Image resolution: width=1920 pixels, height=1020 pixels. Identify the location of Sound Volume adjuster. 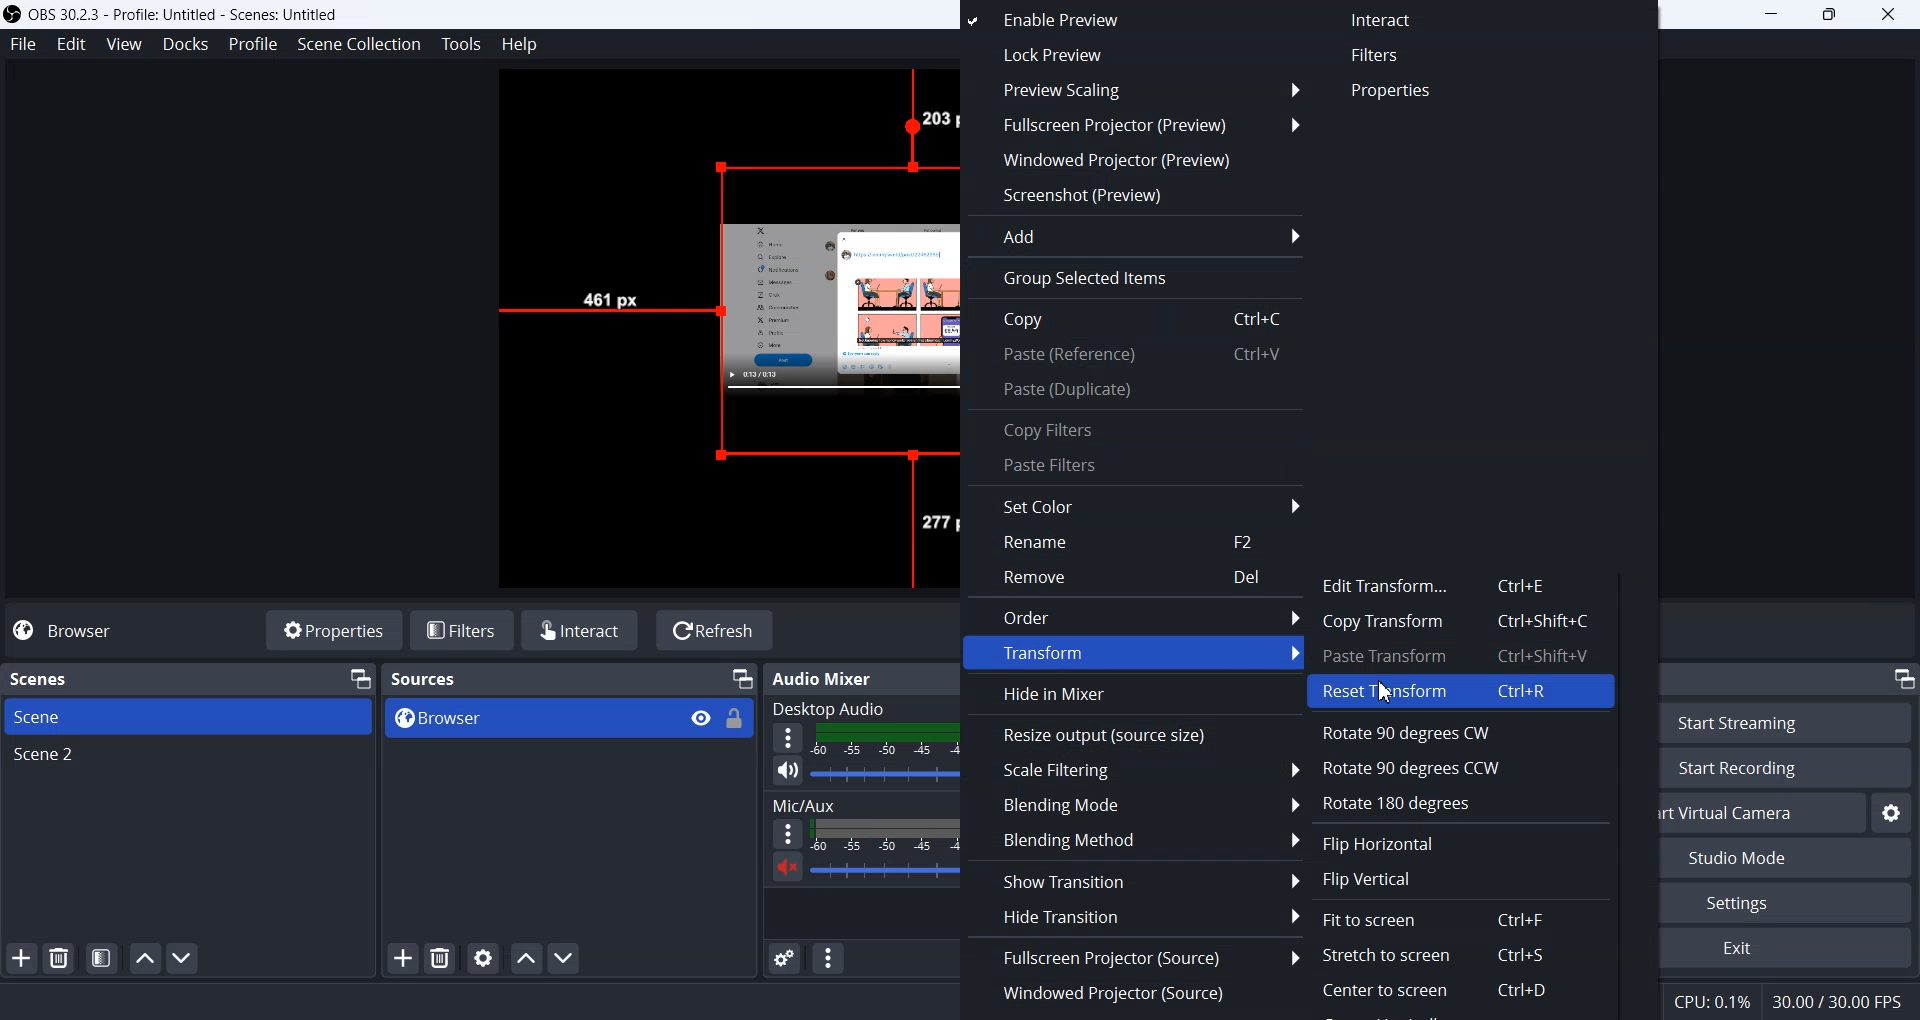
(887, 871).